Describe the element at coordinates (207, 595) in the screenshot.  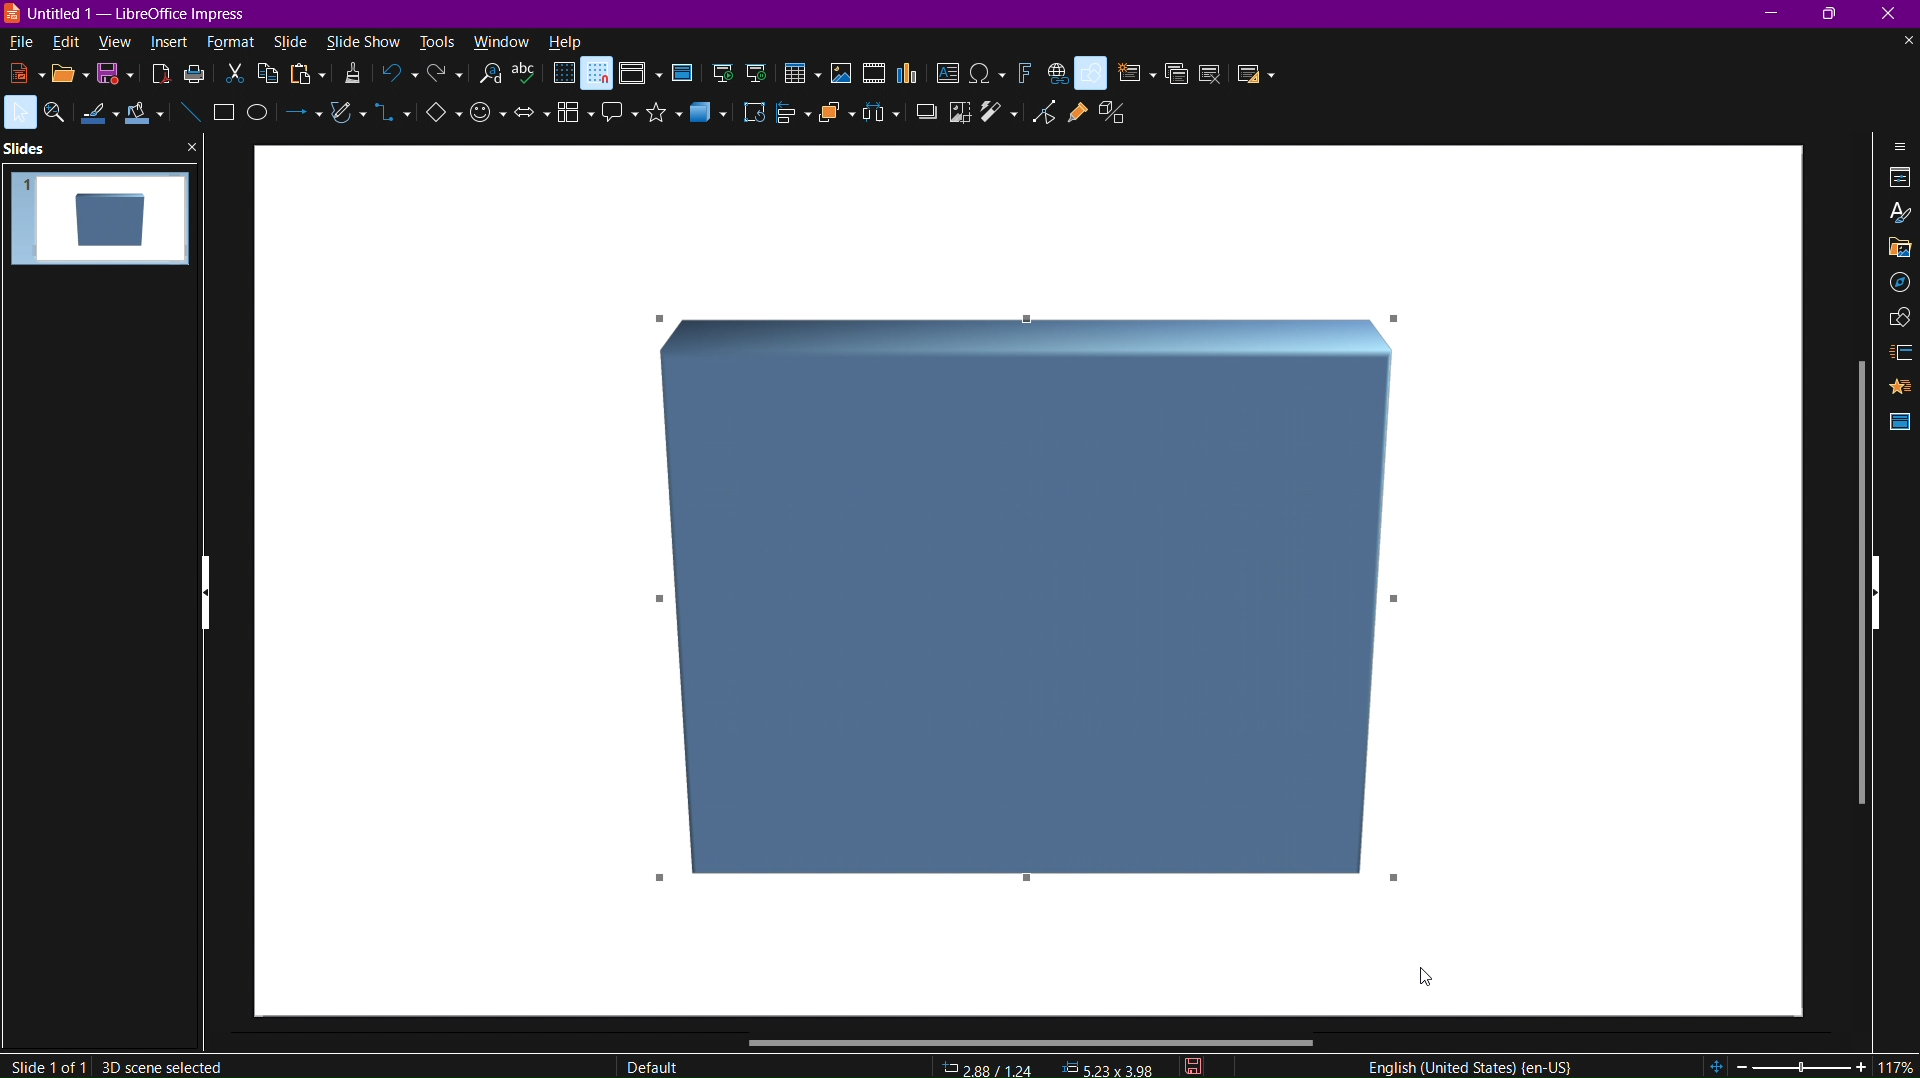
I see `Show` at that location.